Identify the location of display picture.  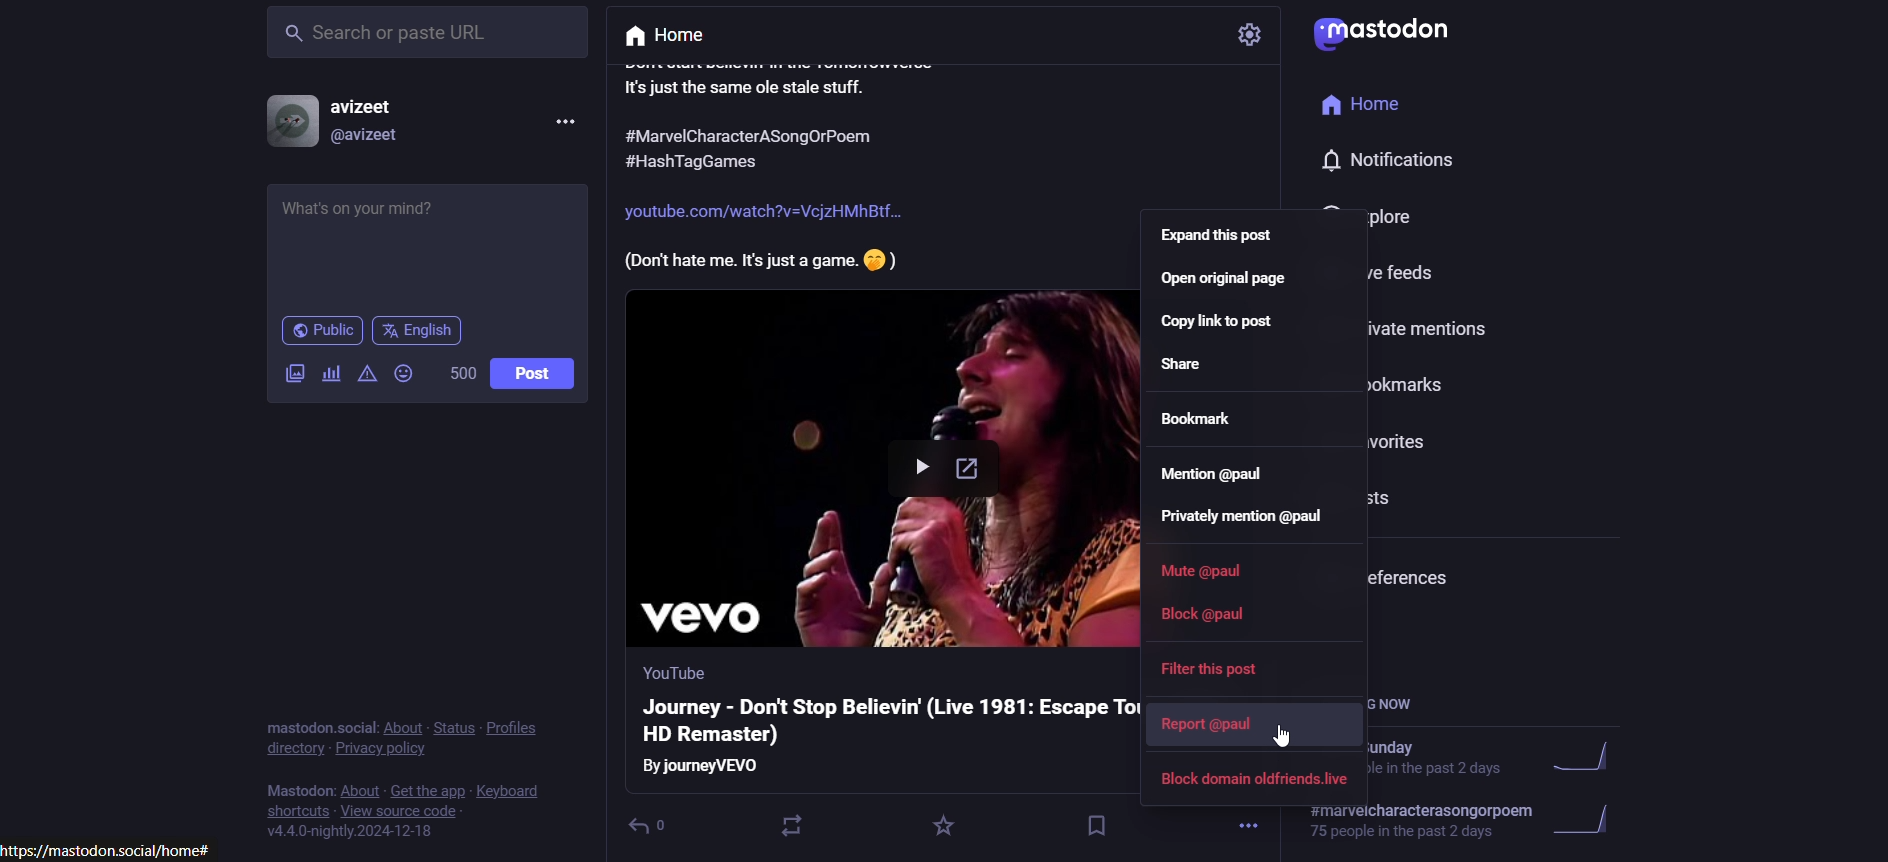
(288, 122).